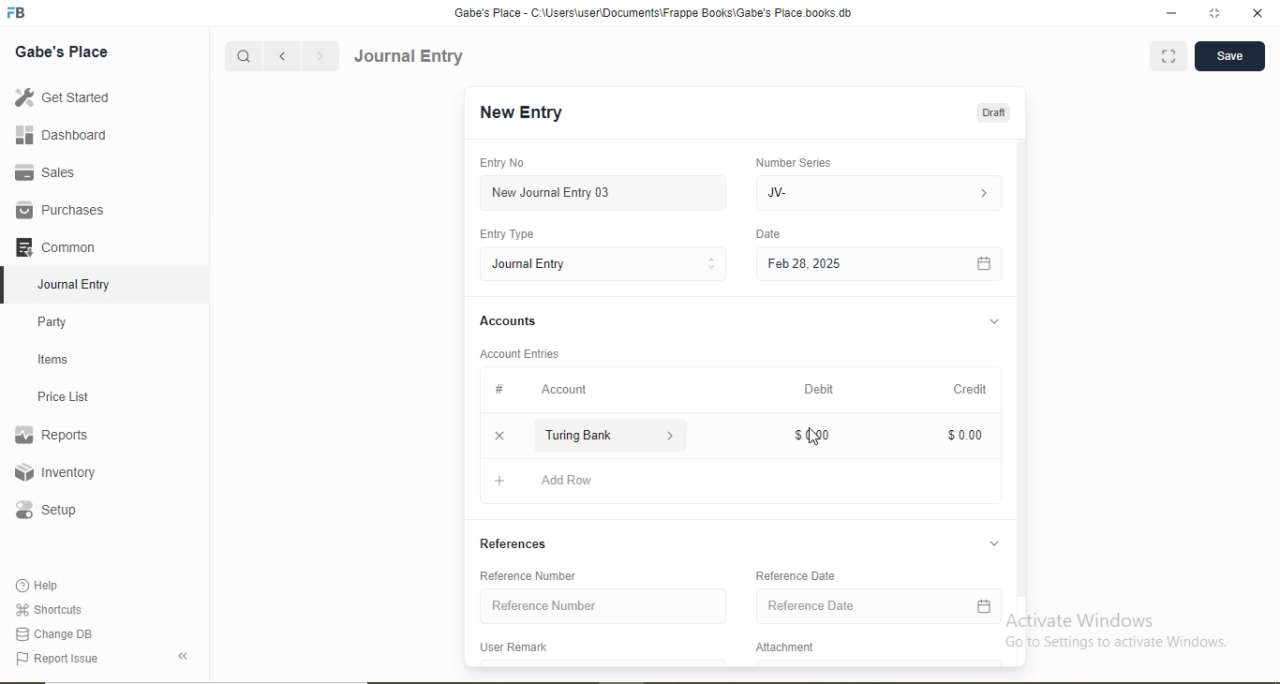 Image resolution: width=1280 pixels, height=684 pixels. I want to click on Dropdown, so click(993, 543).